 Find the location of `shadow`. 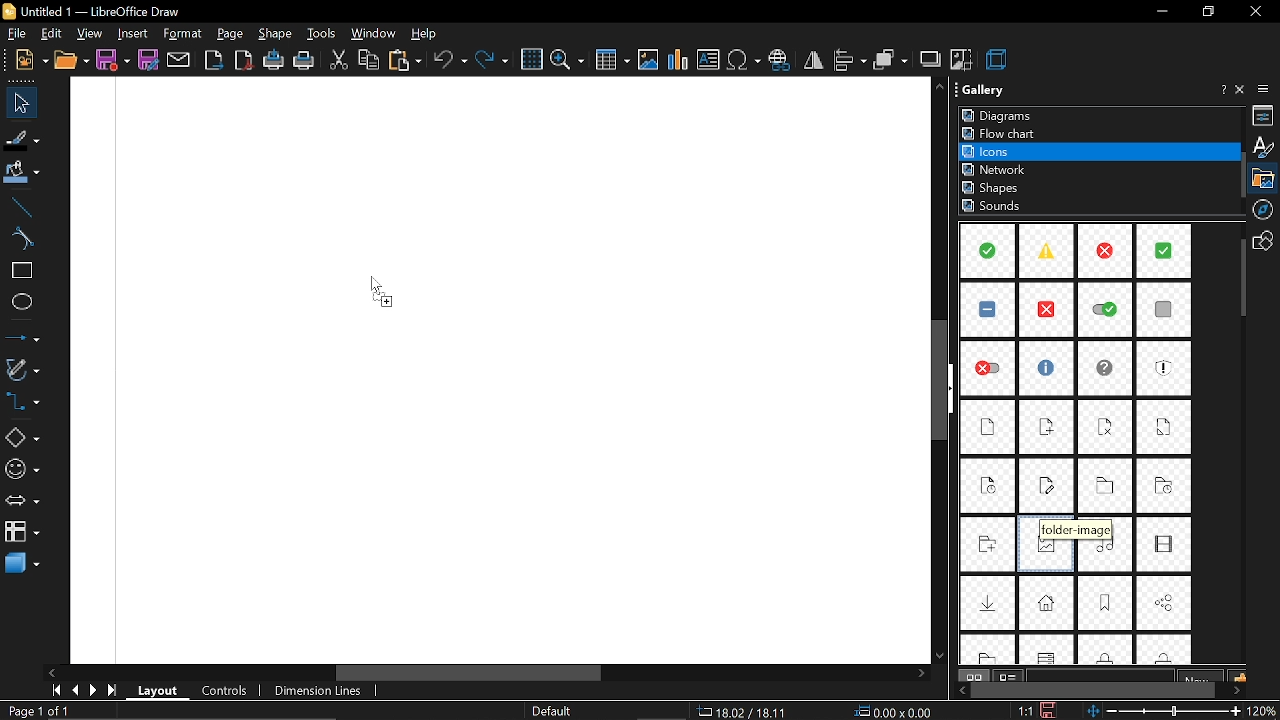

shadow is located at coordinates (930, 60).